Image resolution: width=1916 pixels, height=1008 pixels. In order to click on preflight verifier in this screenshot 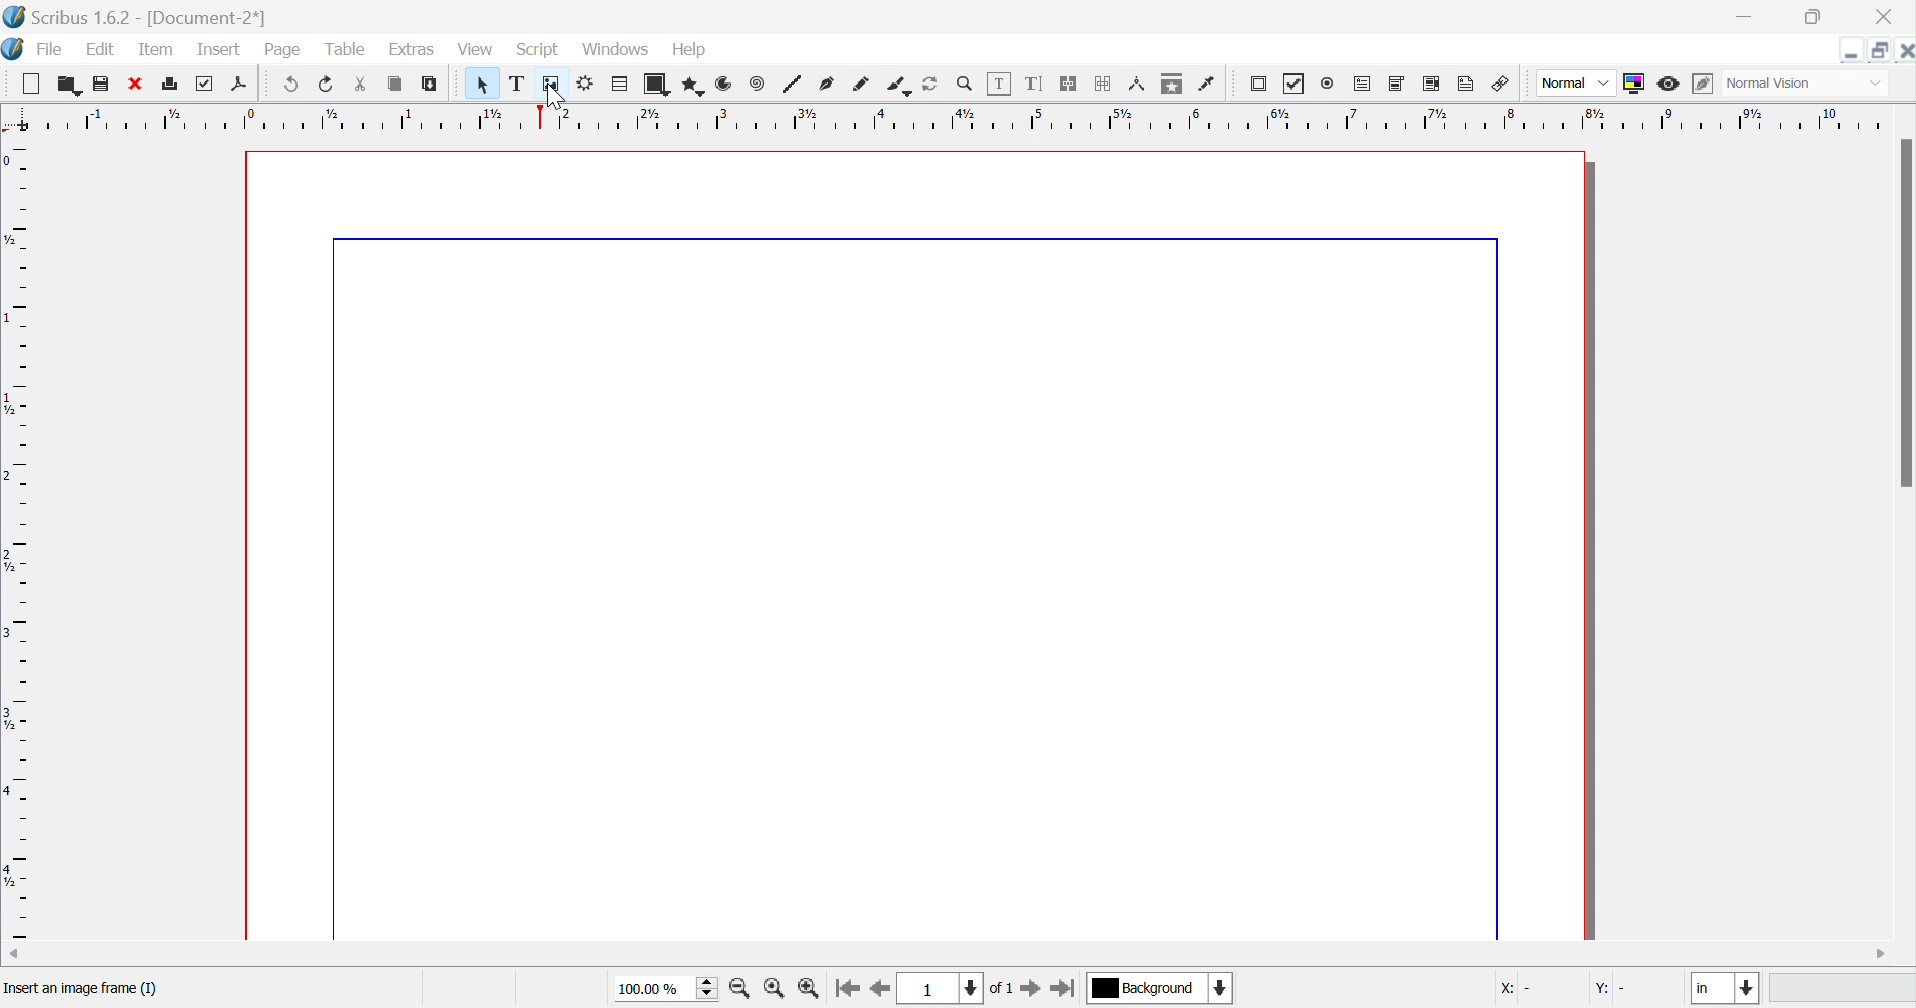, I will do `click(207, 84)`.